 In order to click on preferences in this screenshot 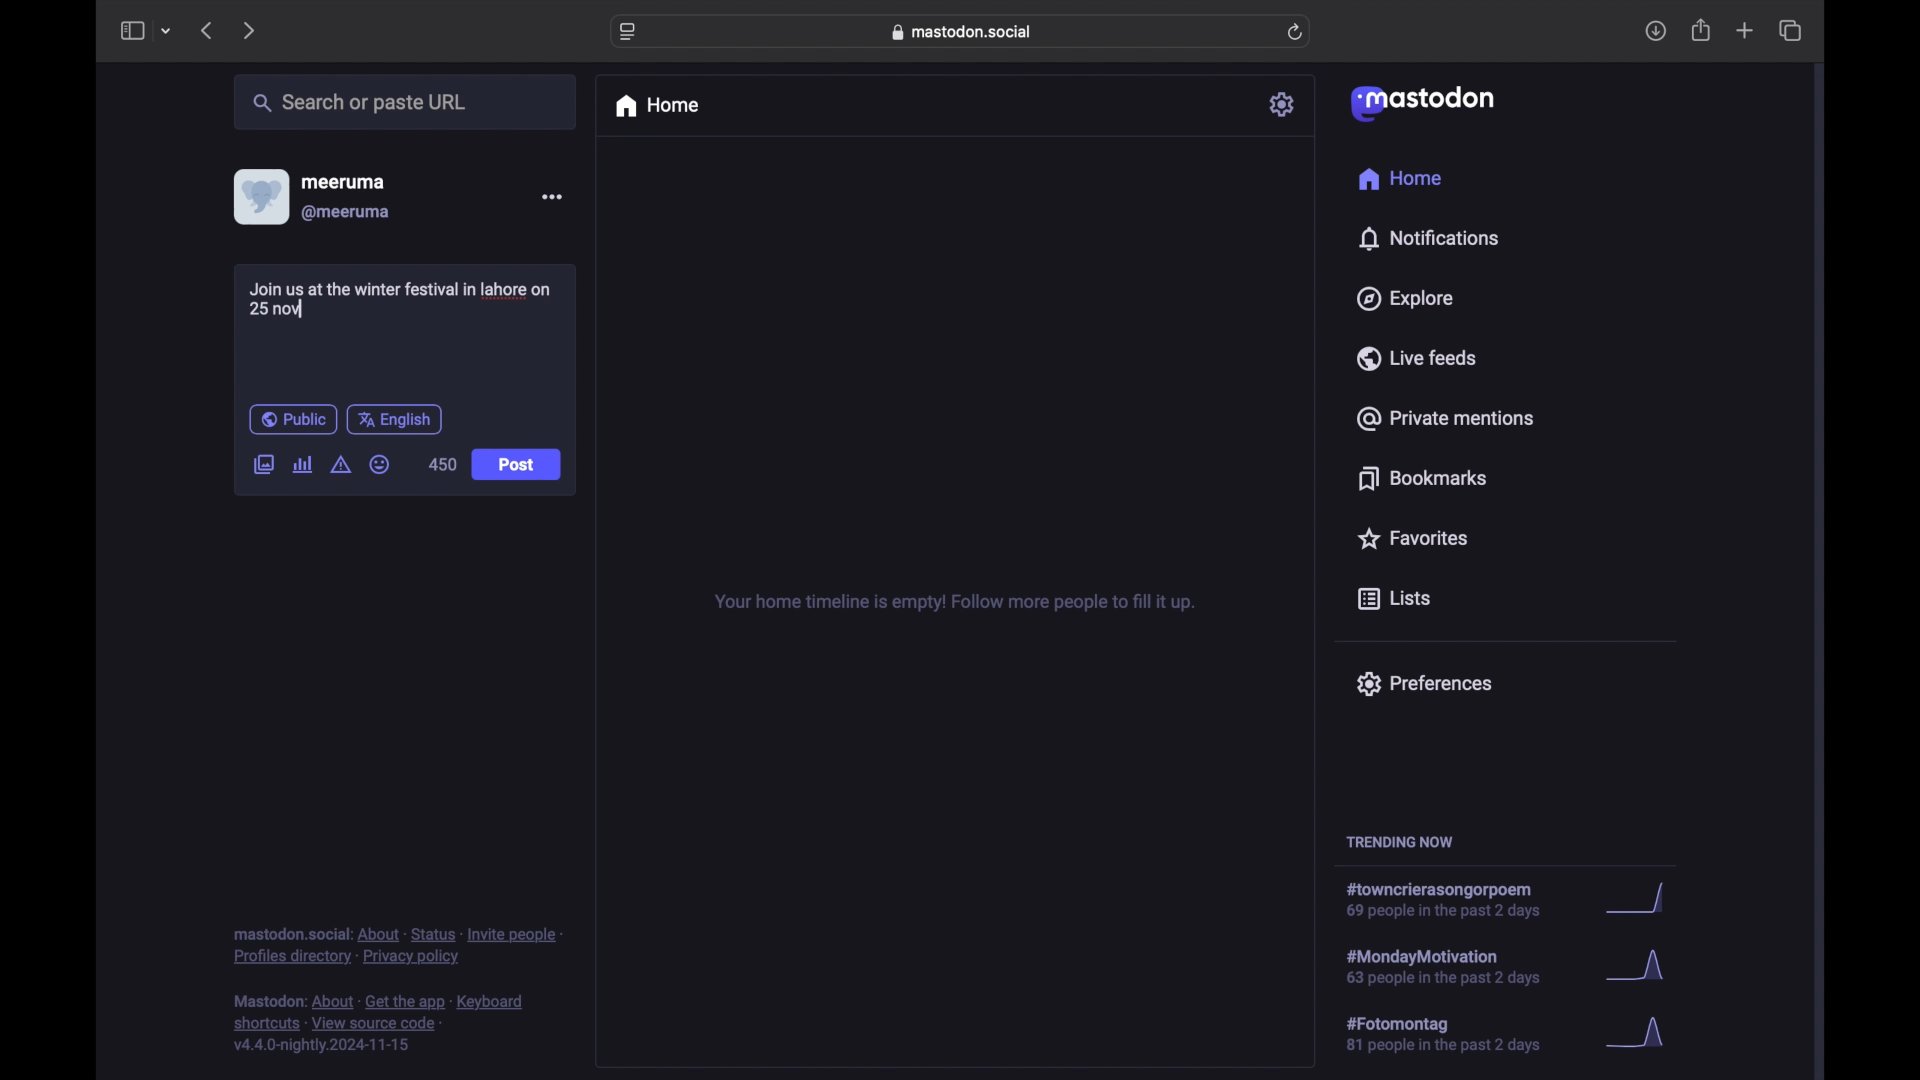, I will do `click(1423, 682)`.